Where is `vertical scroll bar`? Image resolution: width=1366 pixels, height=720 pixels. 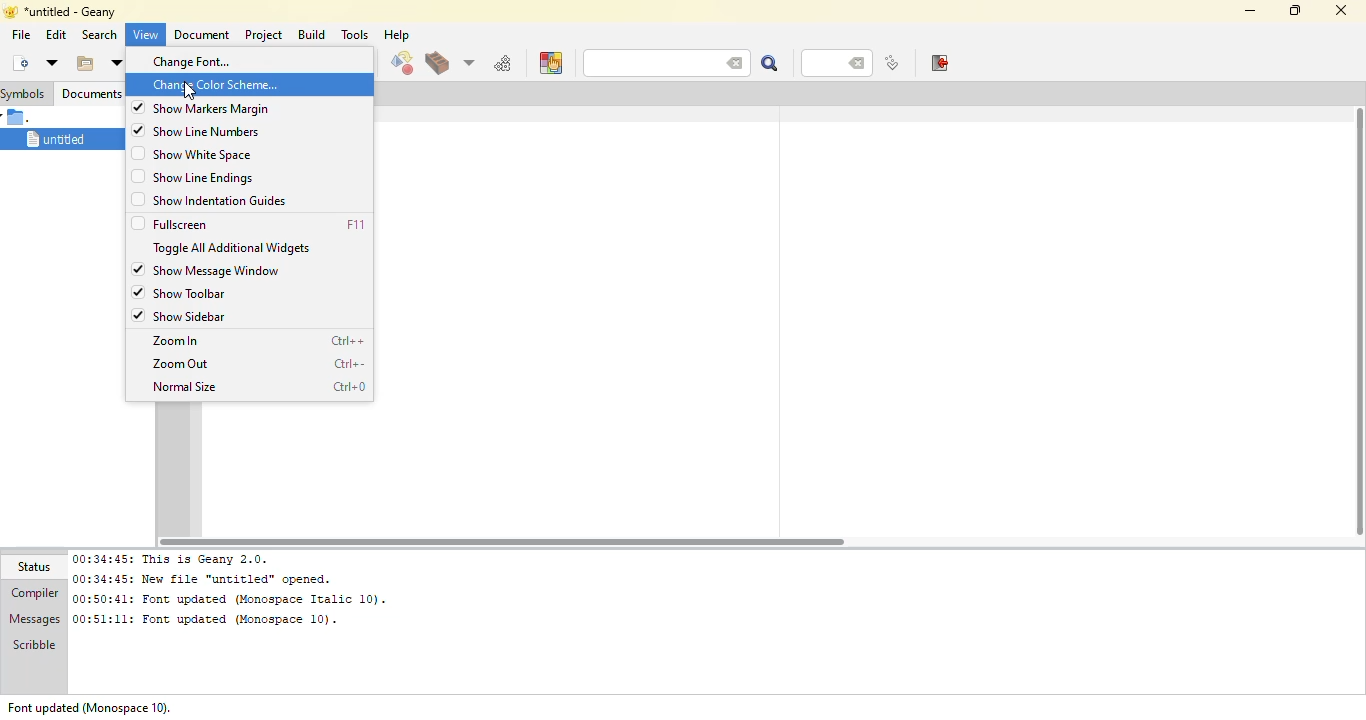
vertical scroll bar is located at coordinates (1355, 321).